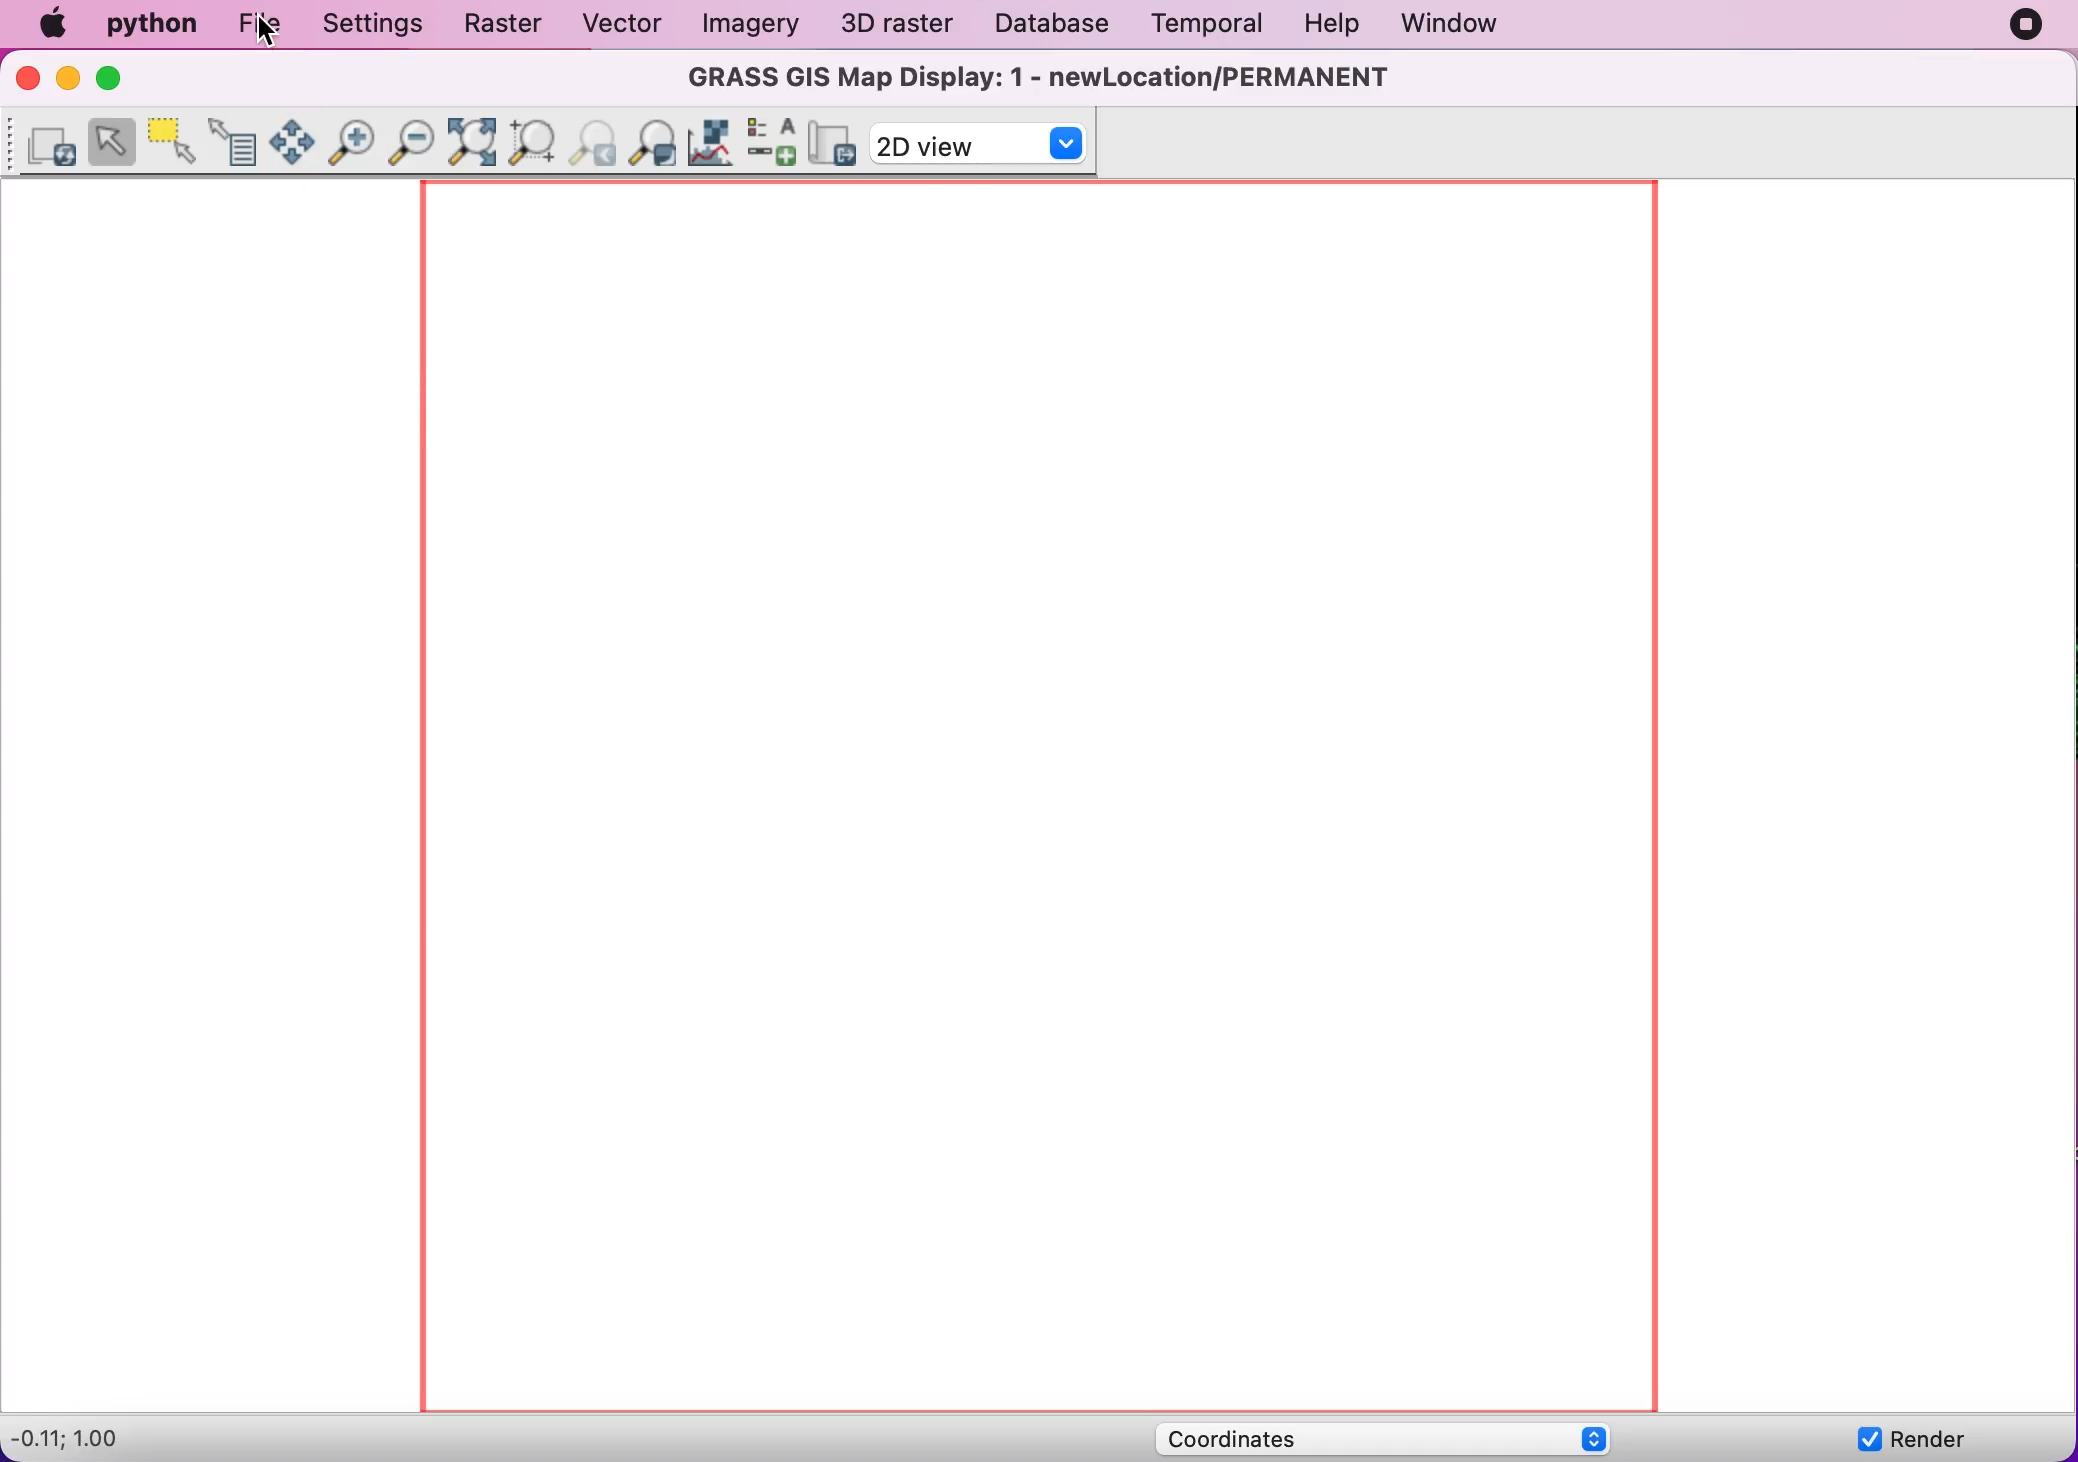  What do you see at coordinates (982, 145) in the screenshot?
I see `2d view` at bounding box center [982, 145].